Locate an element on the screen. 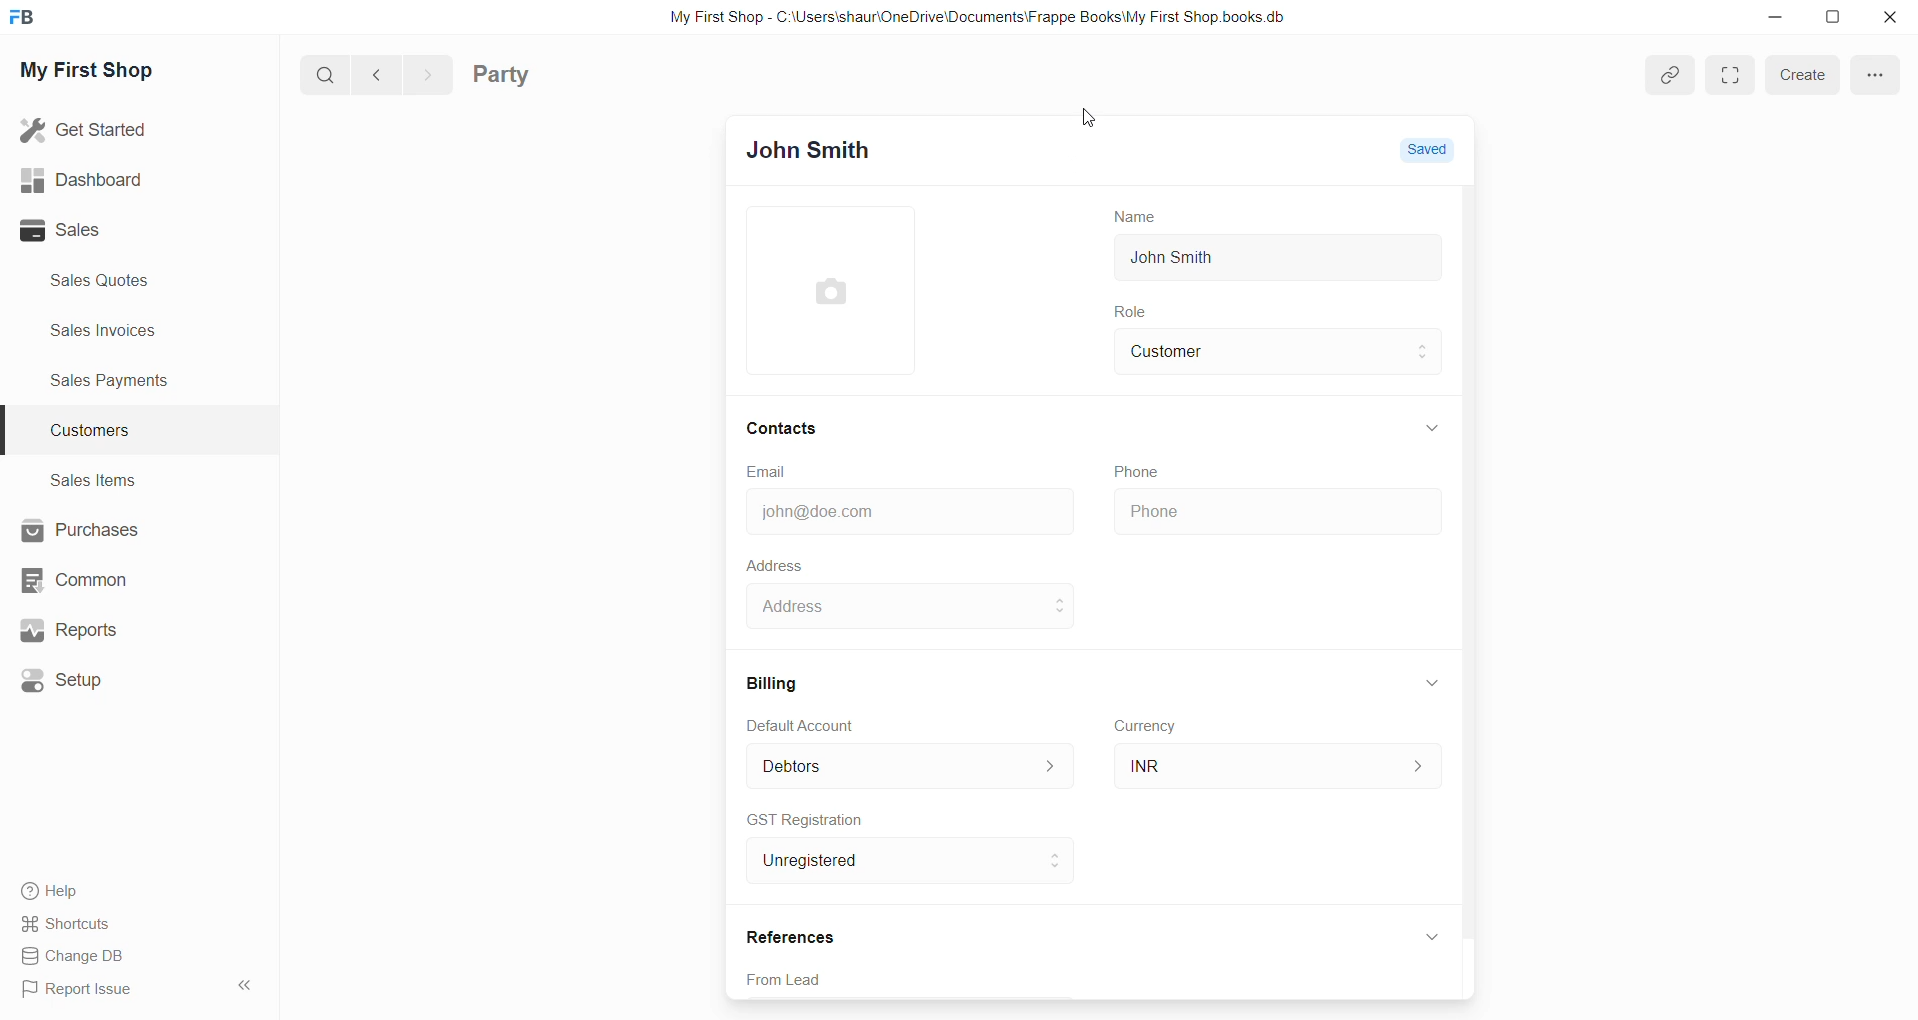  sales payments is located at coordinates (119, 384).